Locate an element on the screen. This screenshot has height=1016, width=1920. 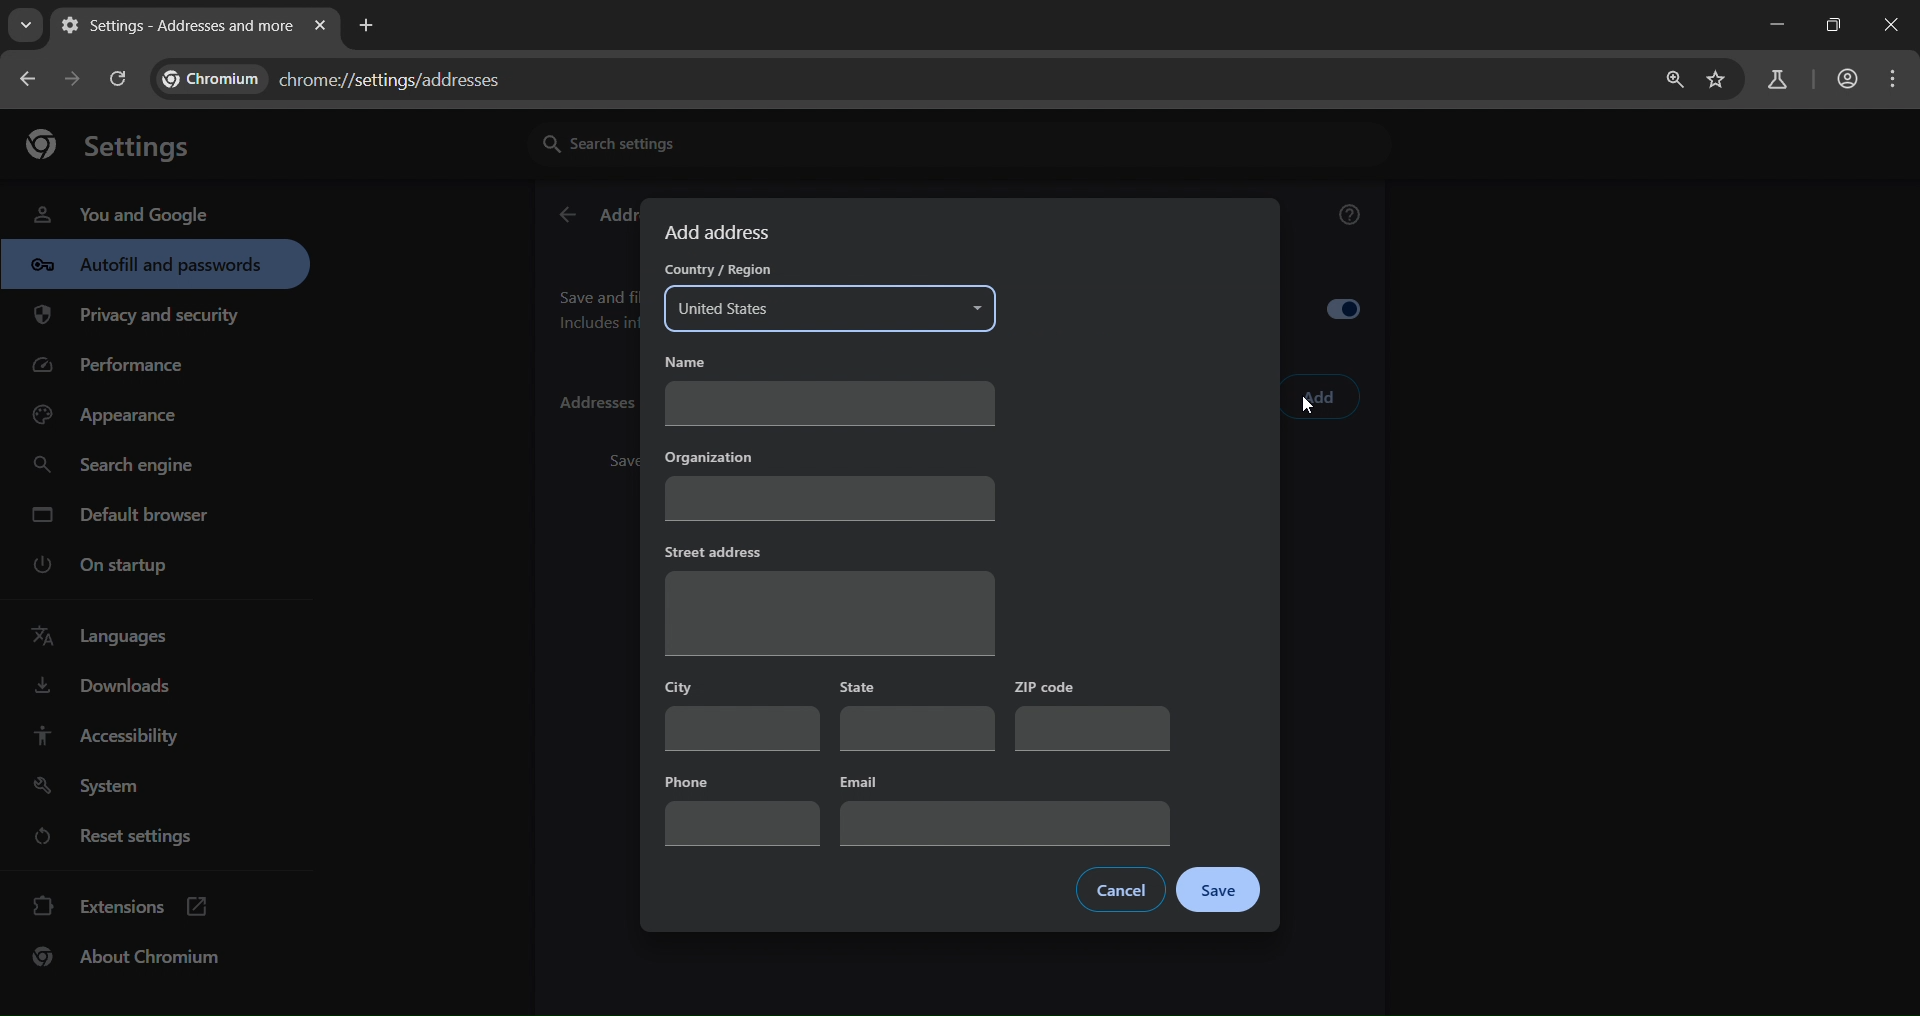
search settings is located at coordinates (715, 142).